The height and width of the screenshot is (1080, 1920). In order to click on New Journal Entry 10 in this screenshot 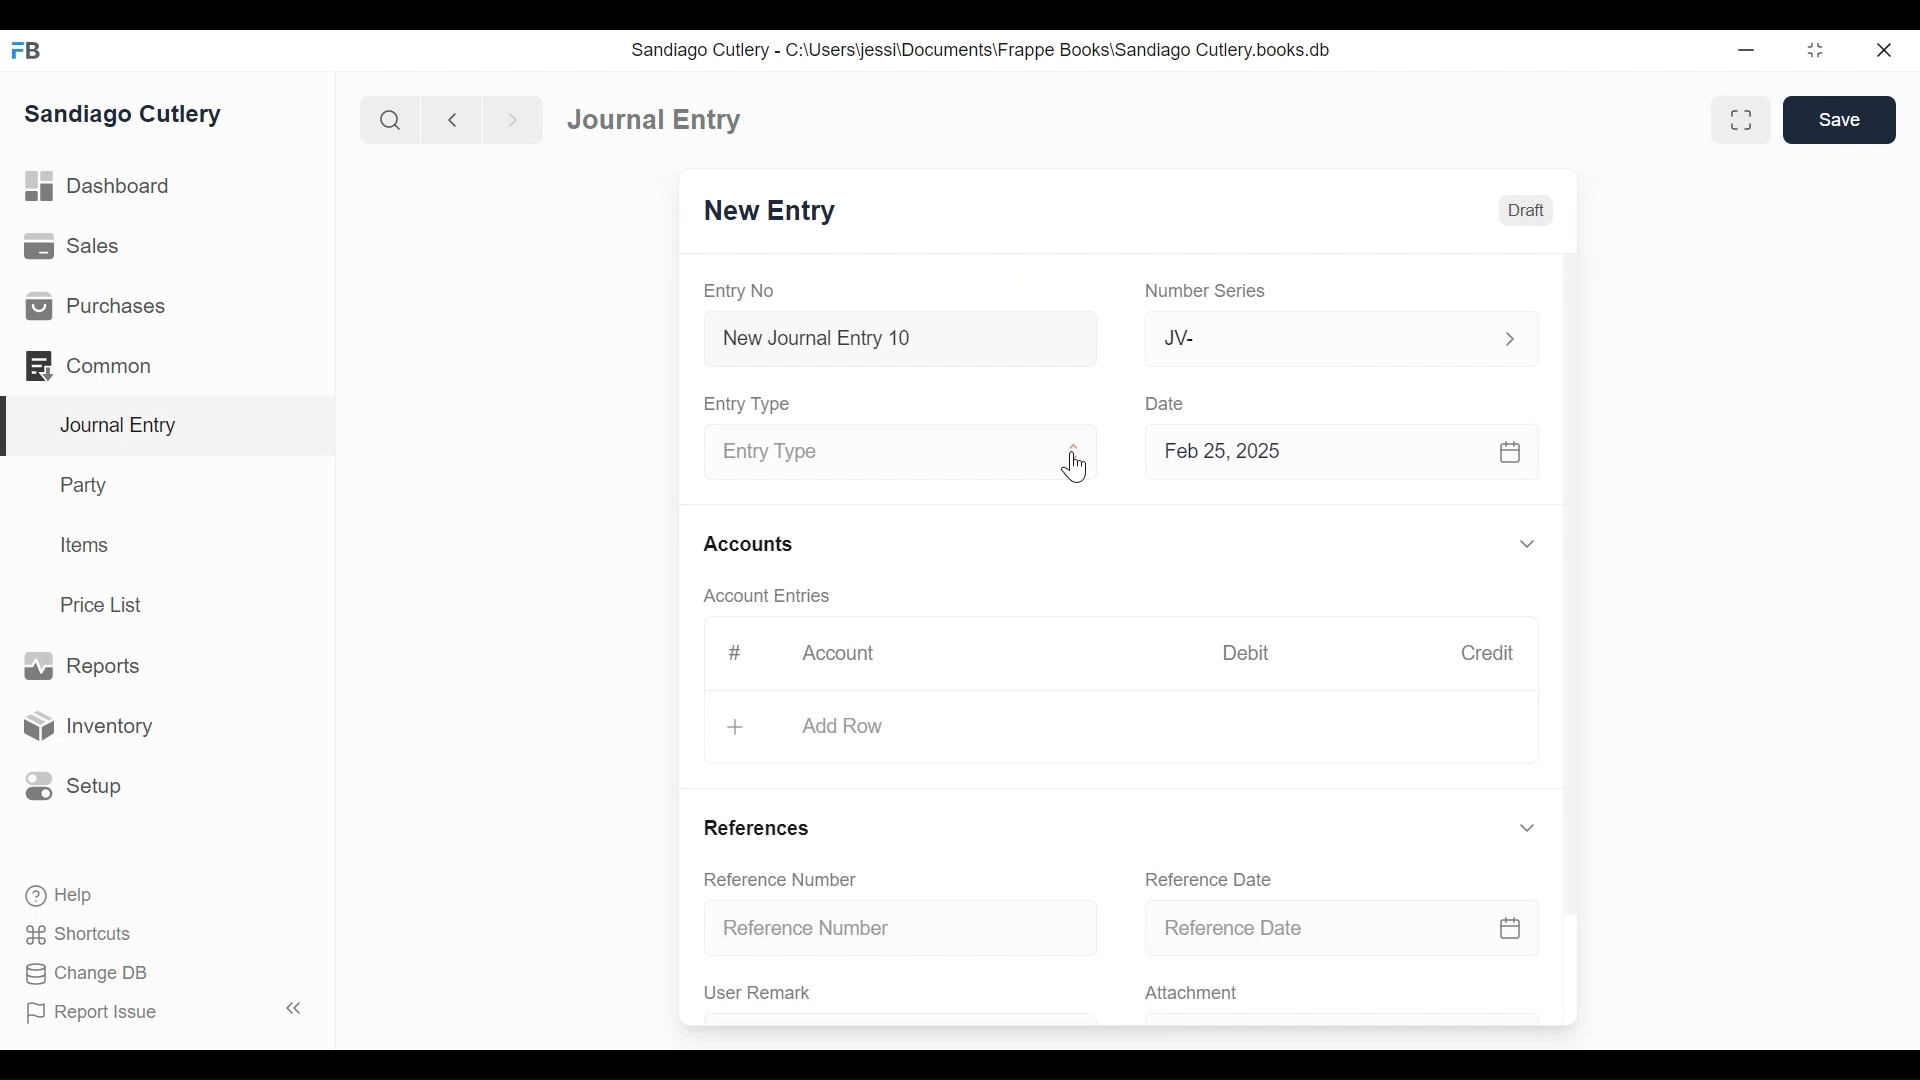, I will do `click(900, 338)`.